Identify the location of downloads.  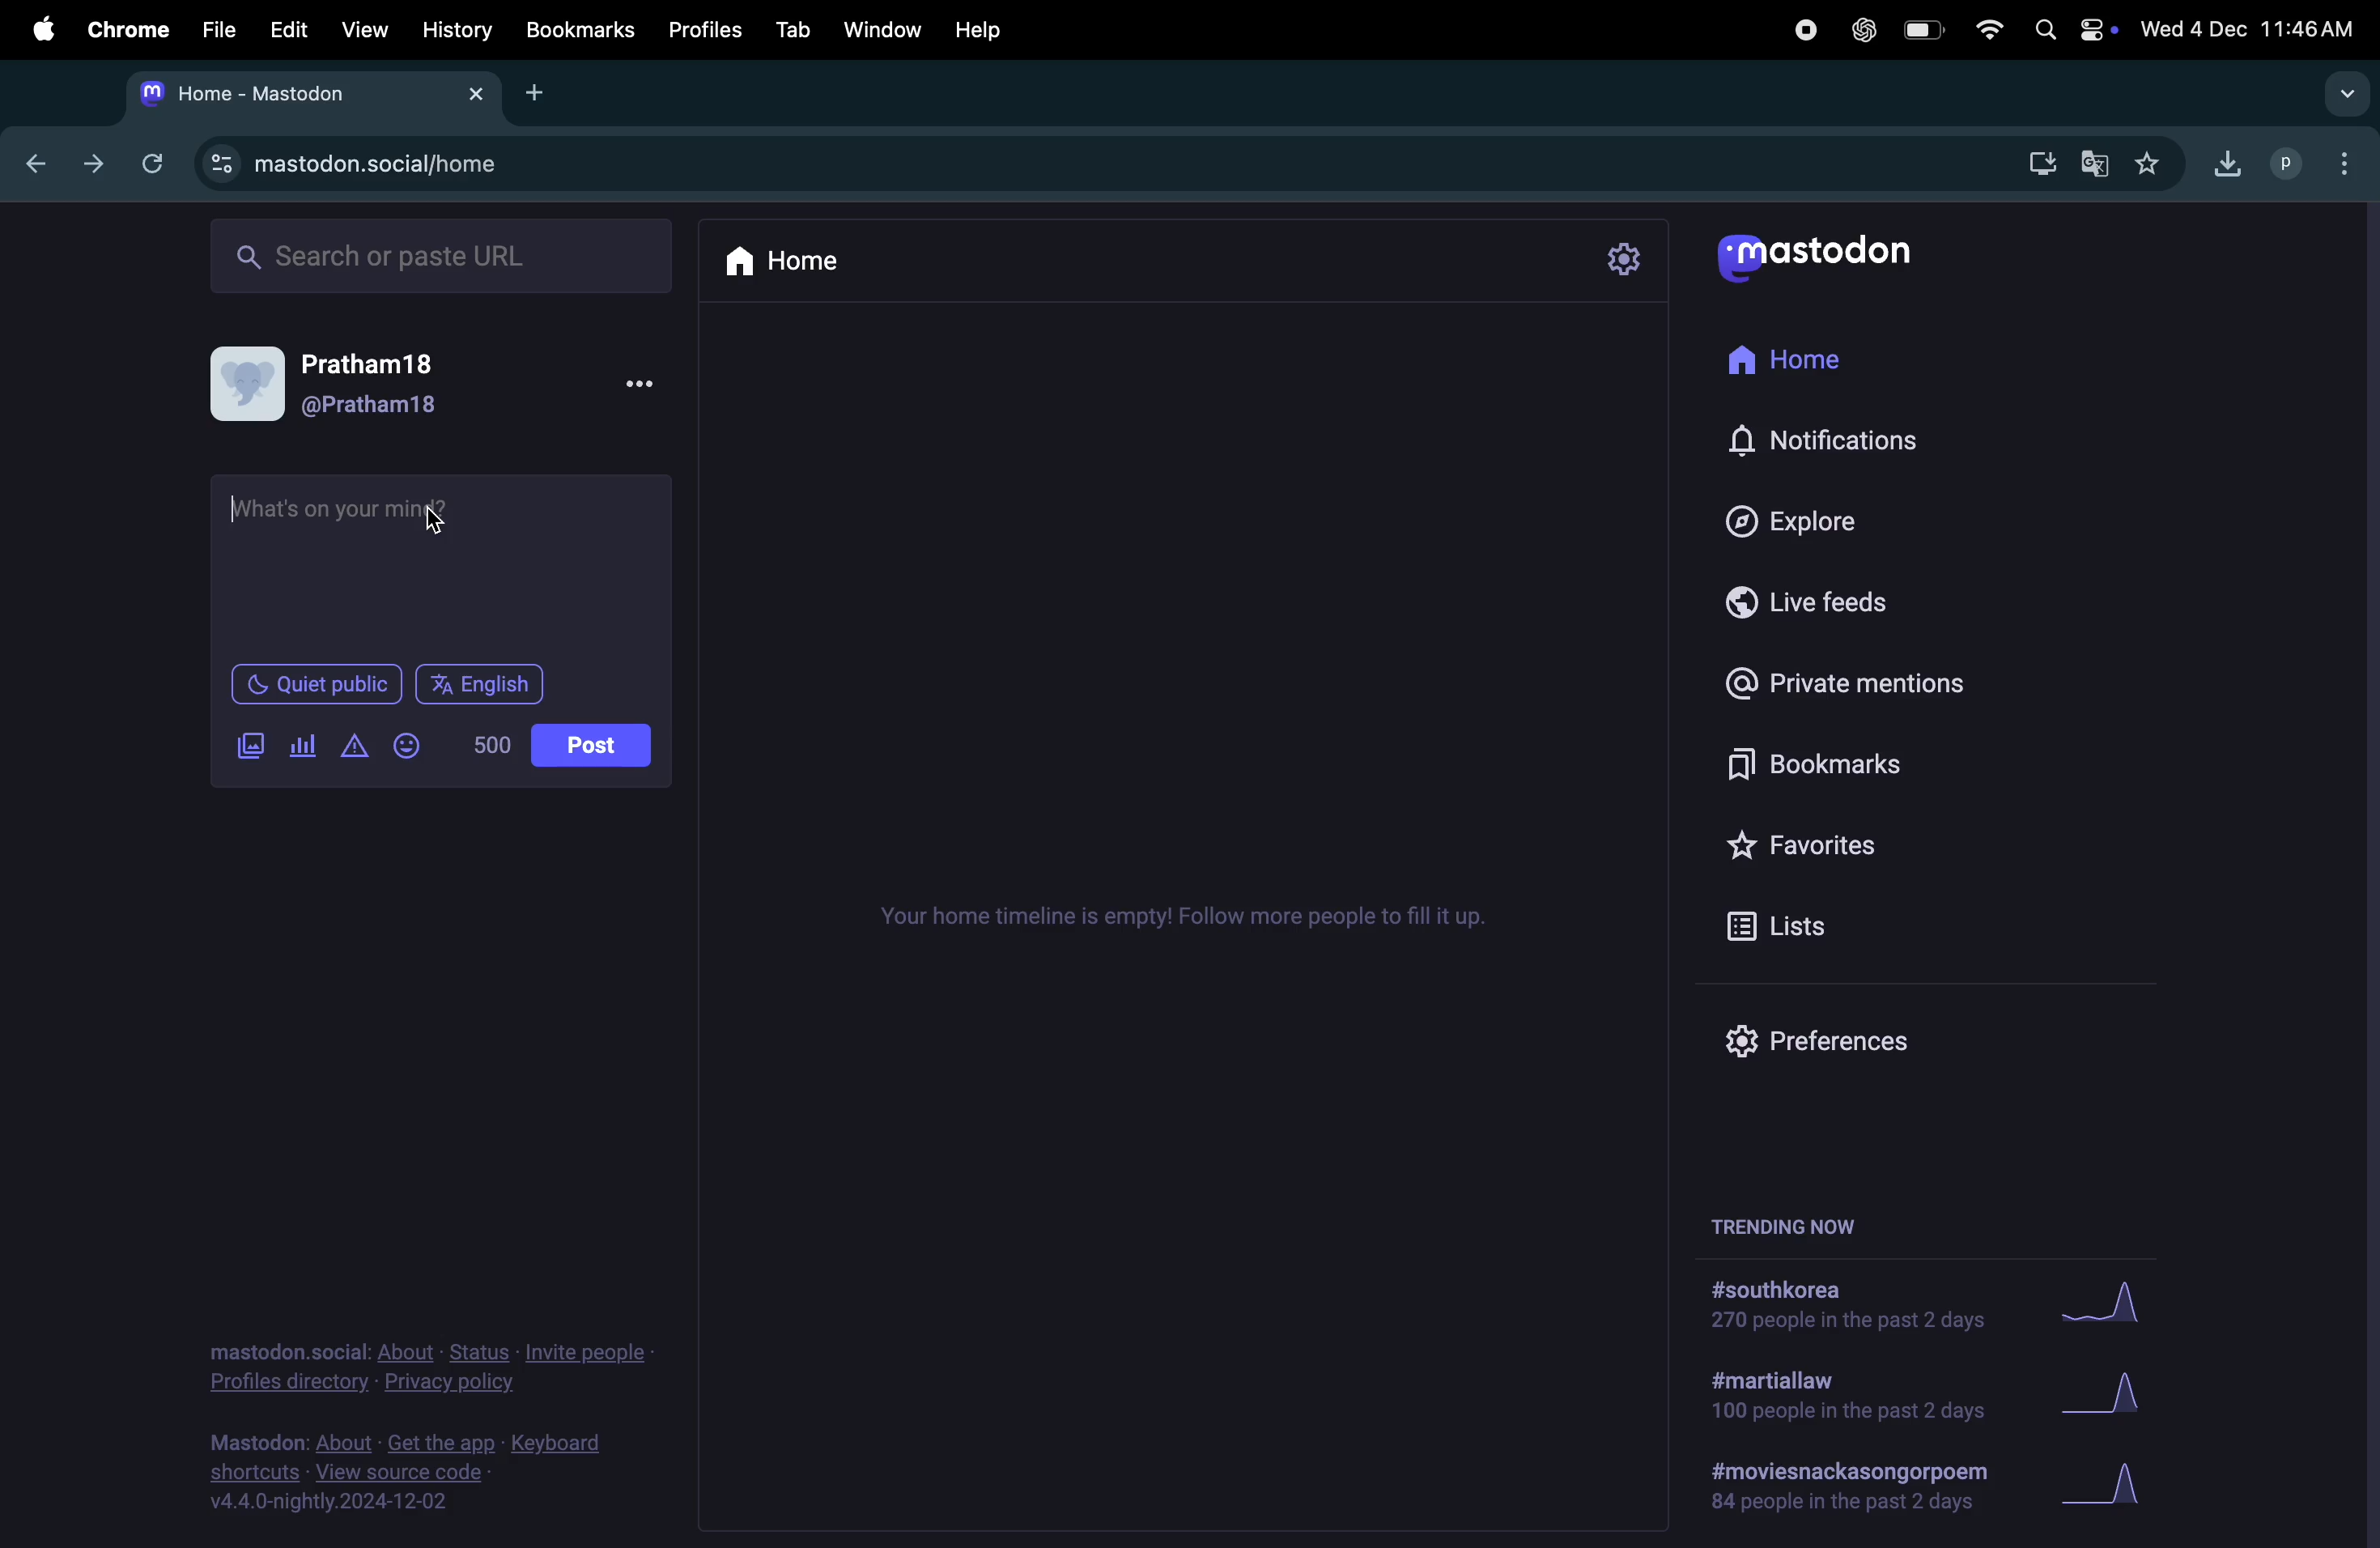
(2041, 161).